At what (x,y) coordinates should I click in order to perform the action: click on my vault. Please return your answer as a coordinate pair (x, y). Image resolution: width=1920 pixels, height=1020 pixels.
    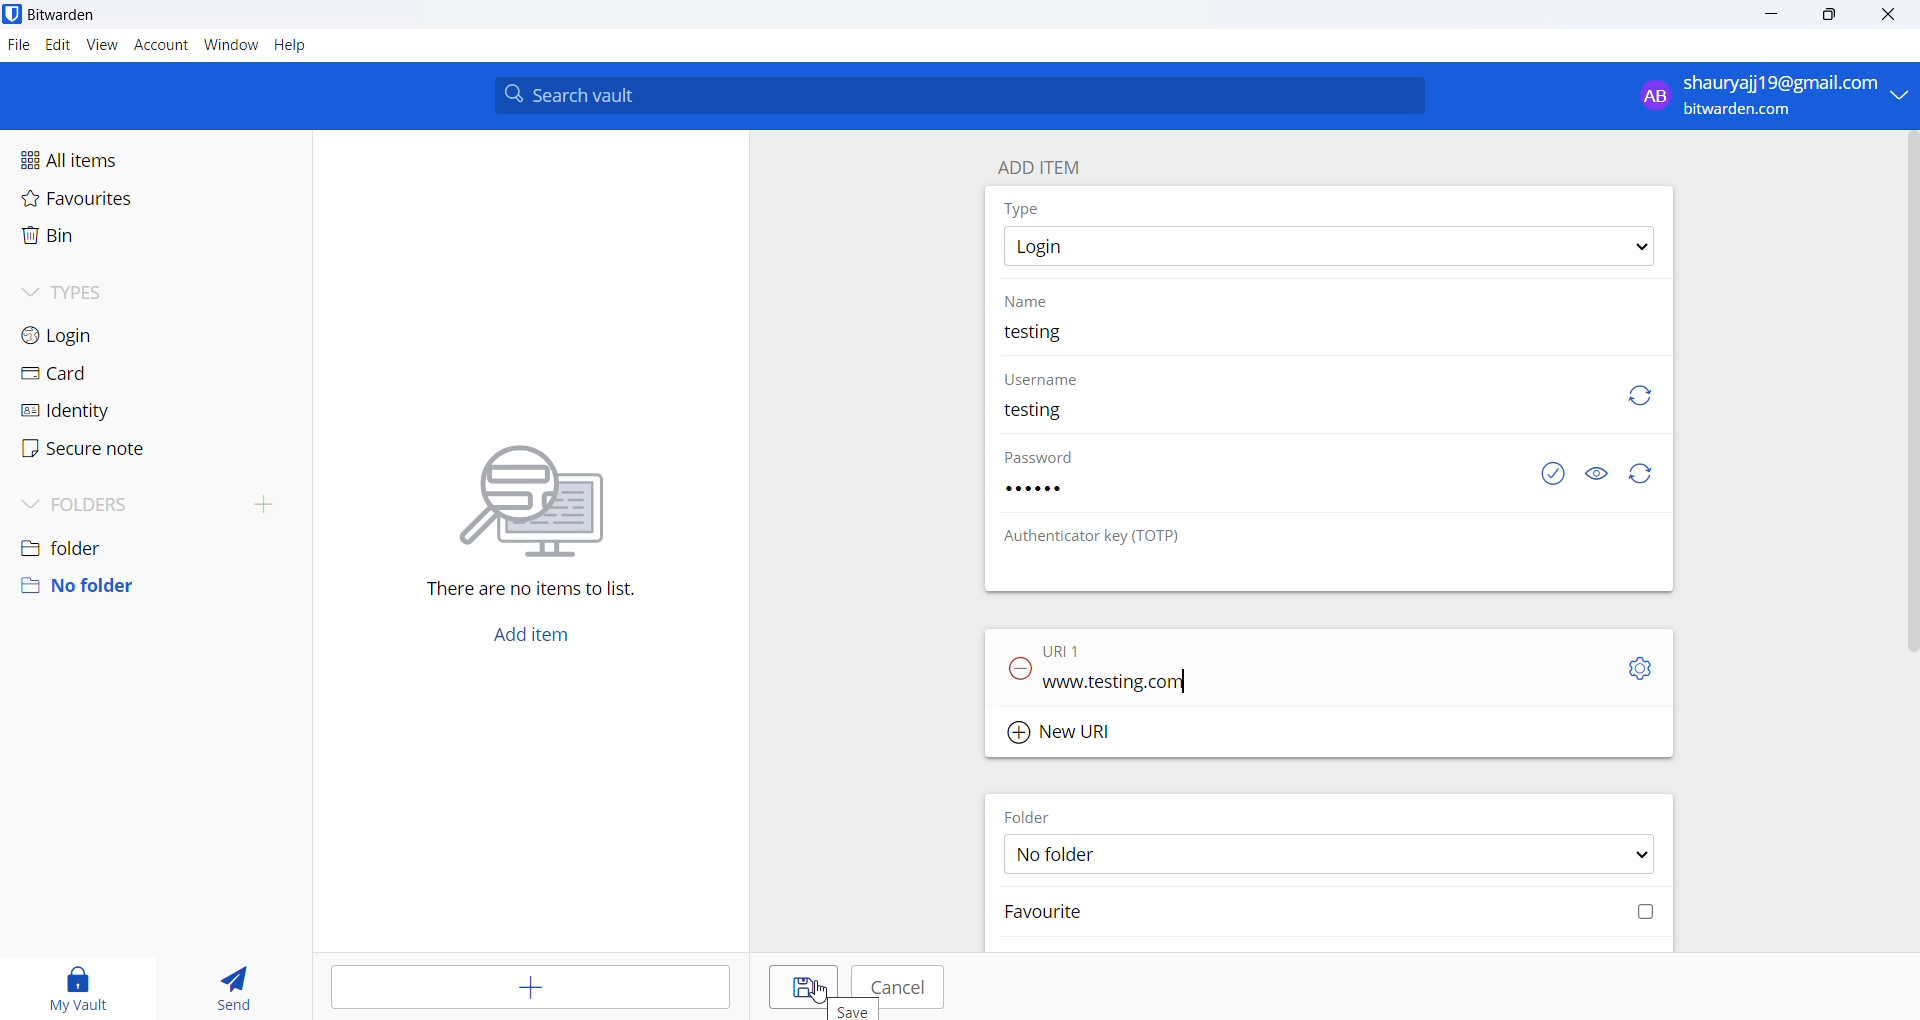
    Looking at the image, I should click on (79, 983).